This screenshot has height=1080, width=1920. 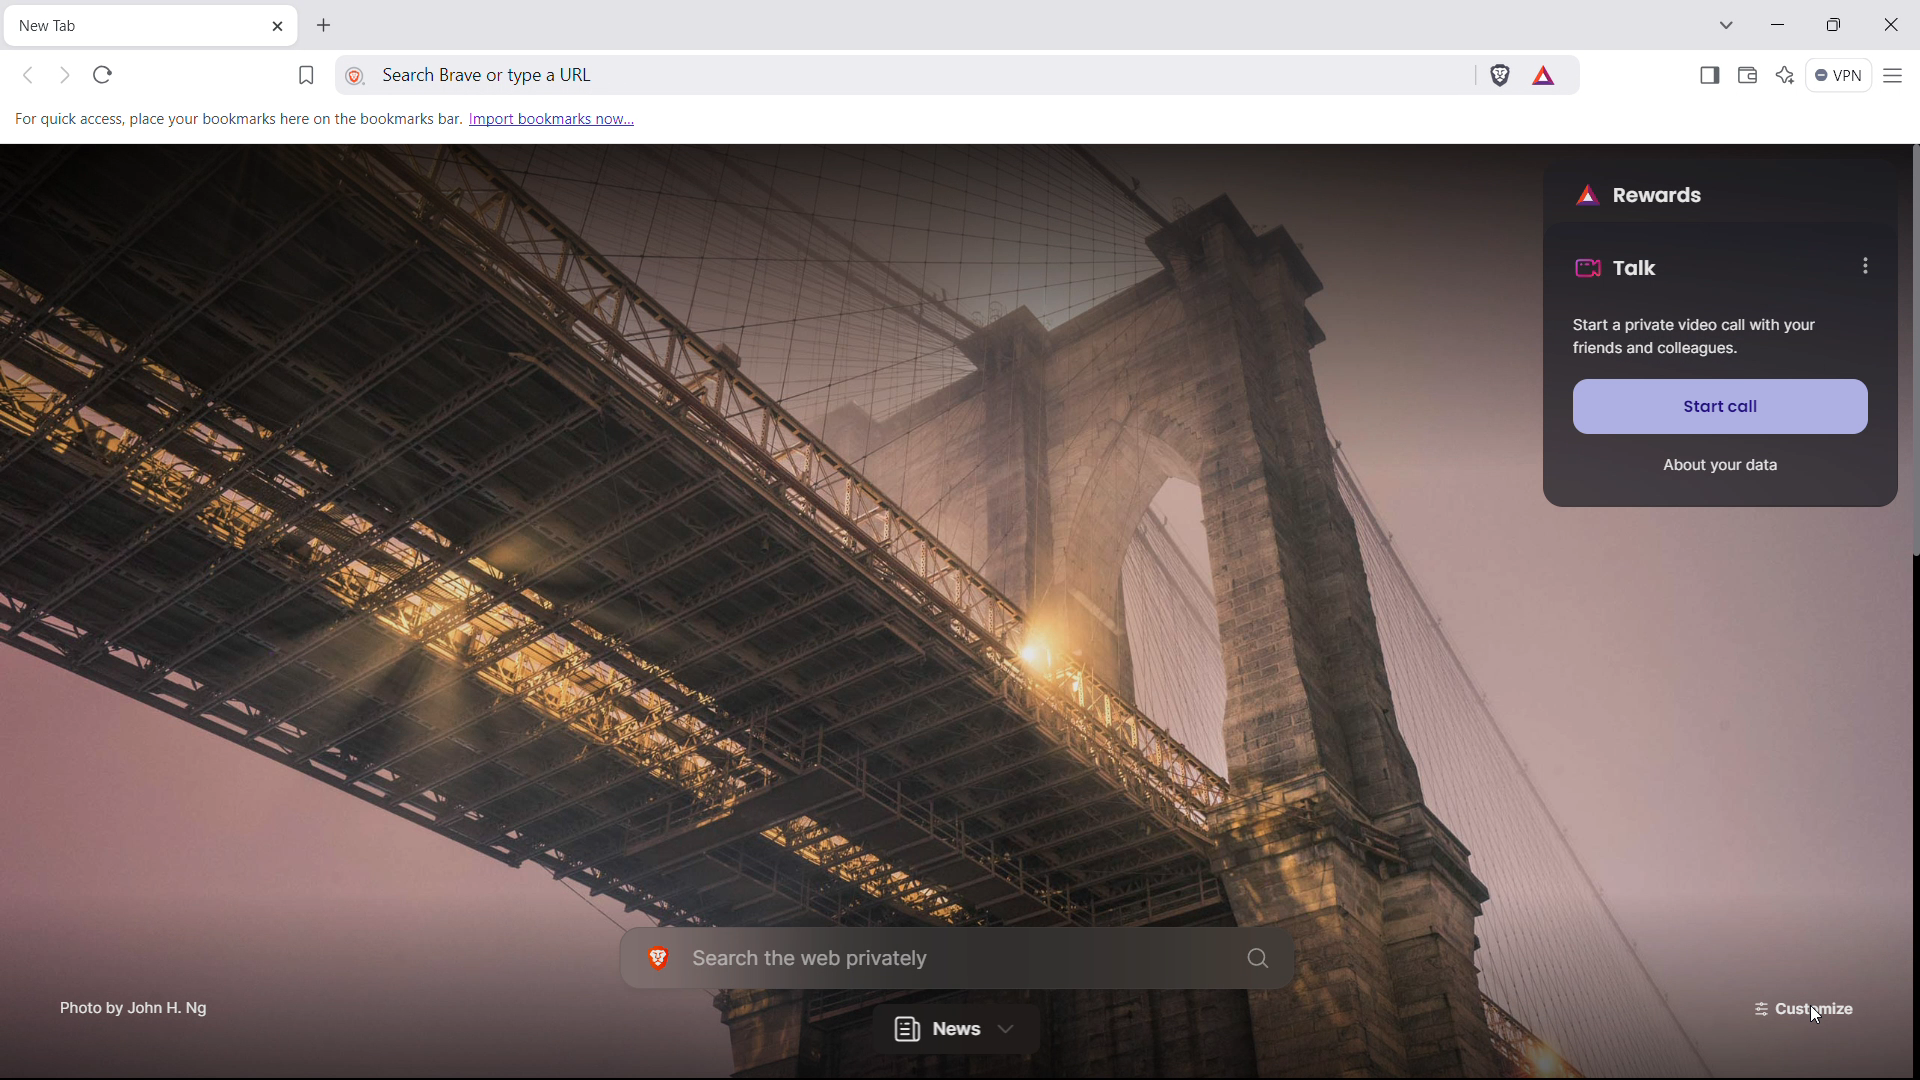 What do you see at coordinates (958, 957) in the screenshot?
I see `search the web privately` at bounding box center [958, 957].